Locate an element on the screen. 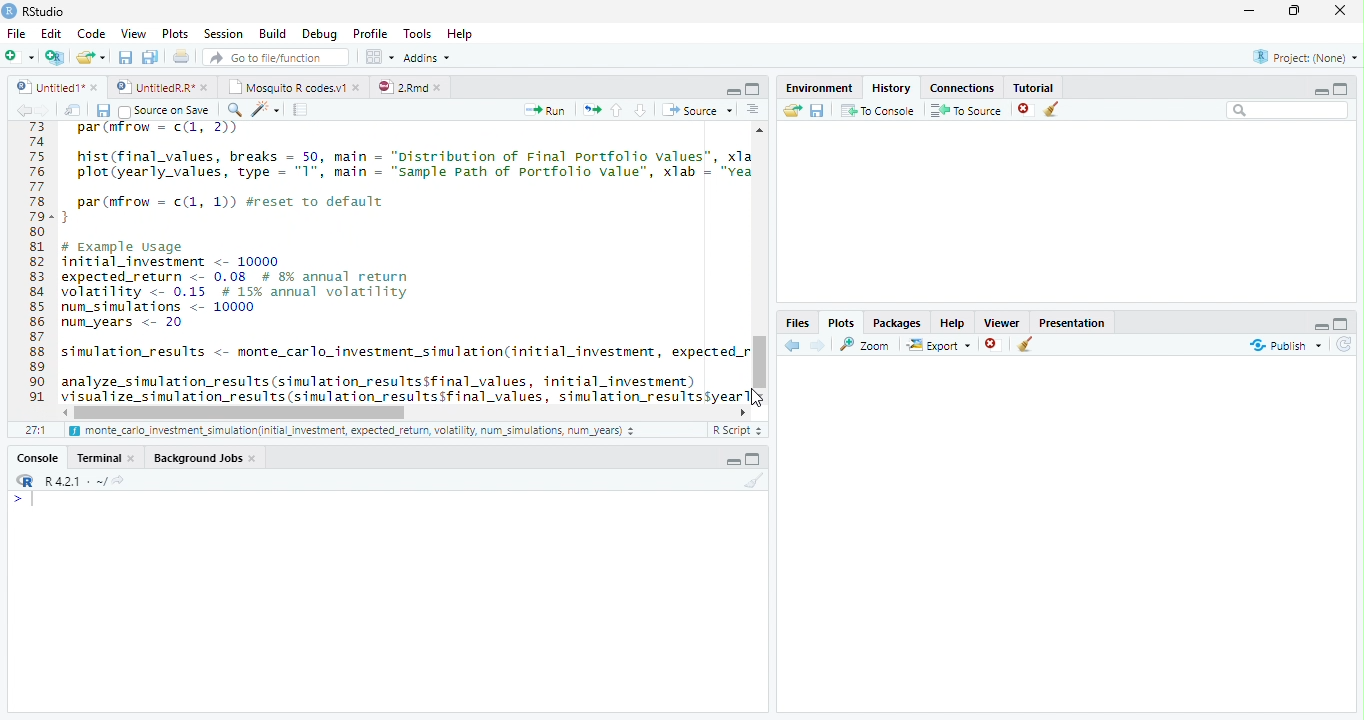 This screenshot has width=1364, height=720. Background Jobs. is located at coordinates (206, 457).